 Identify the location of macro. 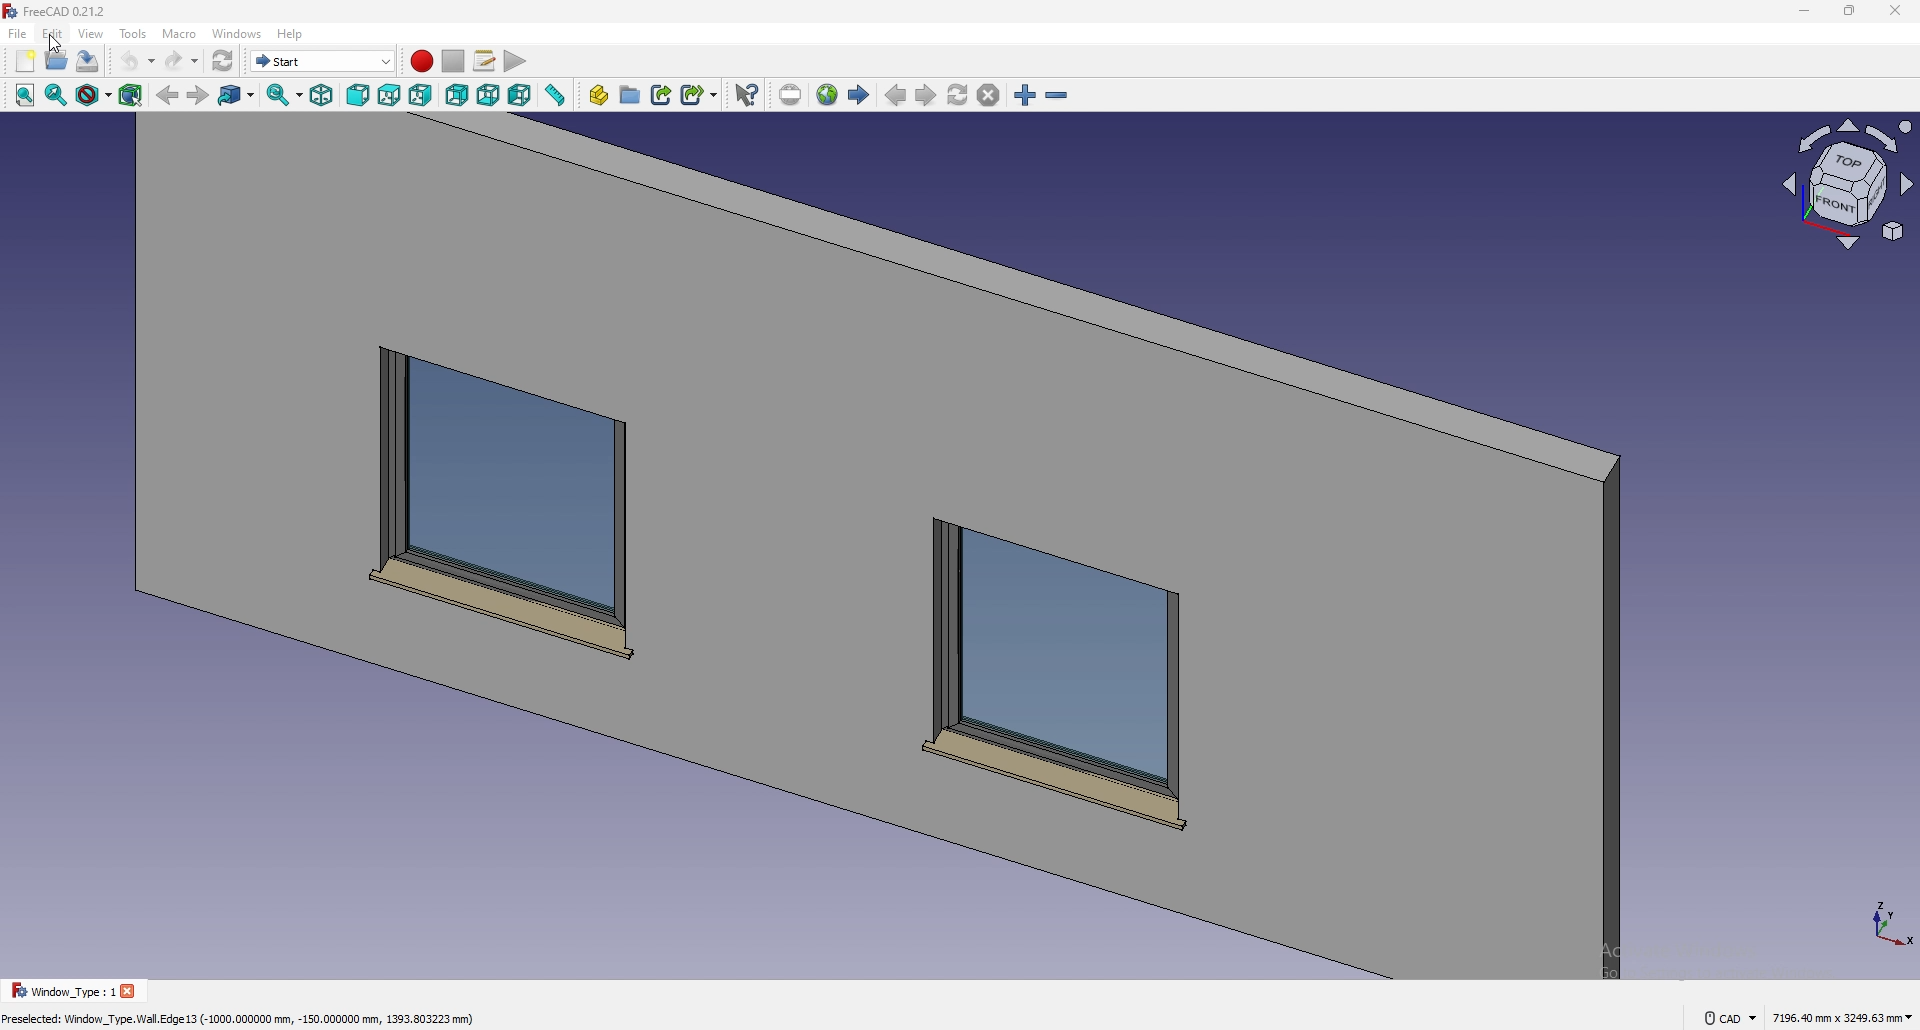
(180, 34).